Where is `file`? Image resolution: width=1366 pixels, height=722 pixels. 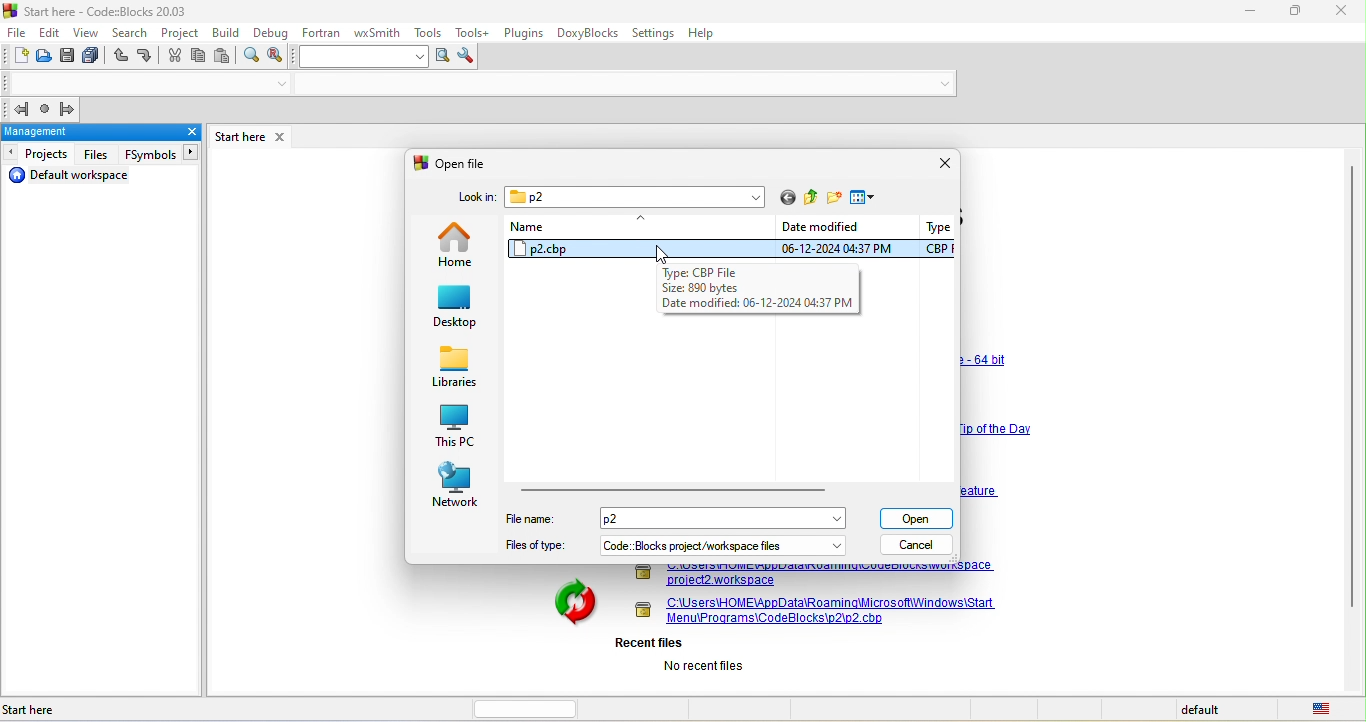
file is located at coordinates (18, 32).